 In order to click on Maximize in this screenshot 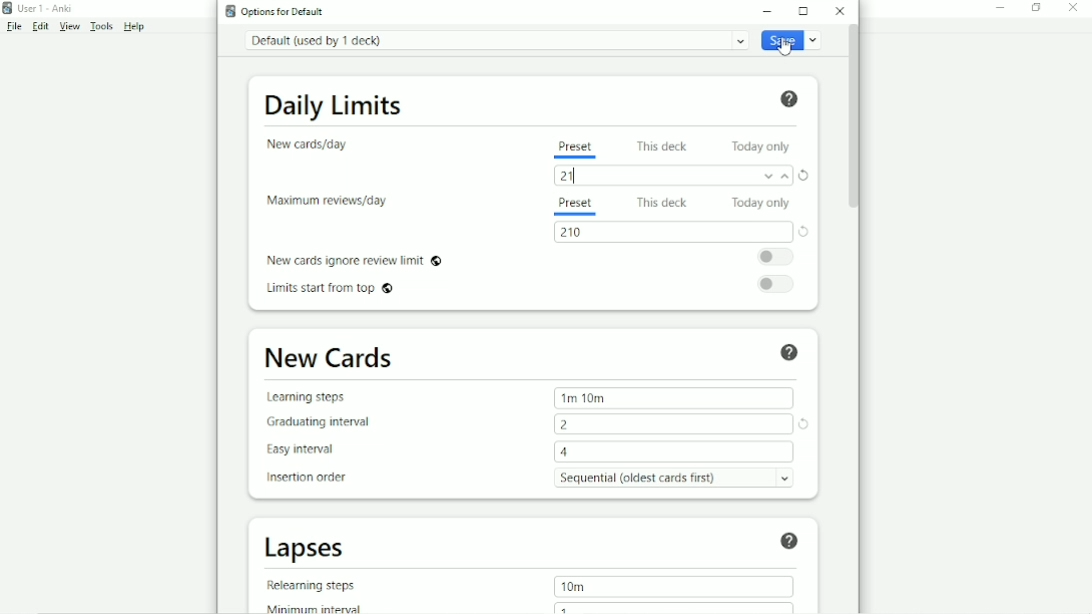, I will do `click(803, 12)`.